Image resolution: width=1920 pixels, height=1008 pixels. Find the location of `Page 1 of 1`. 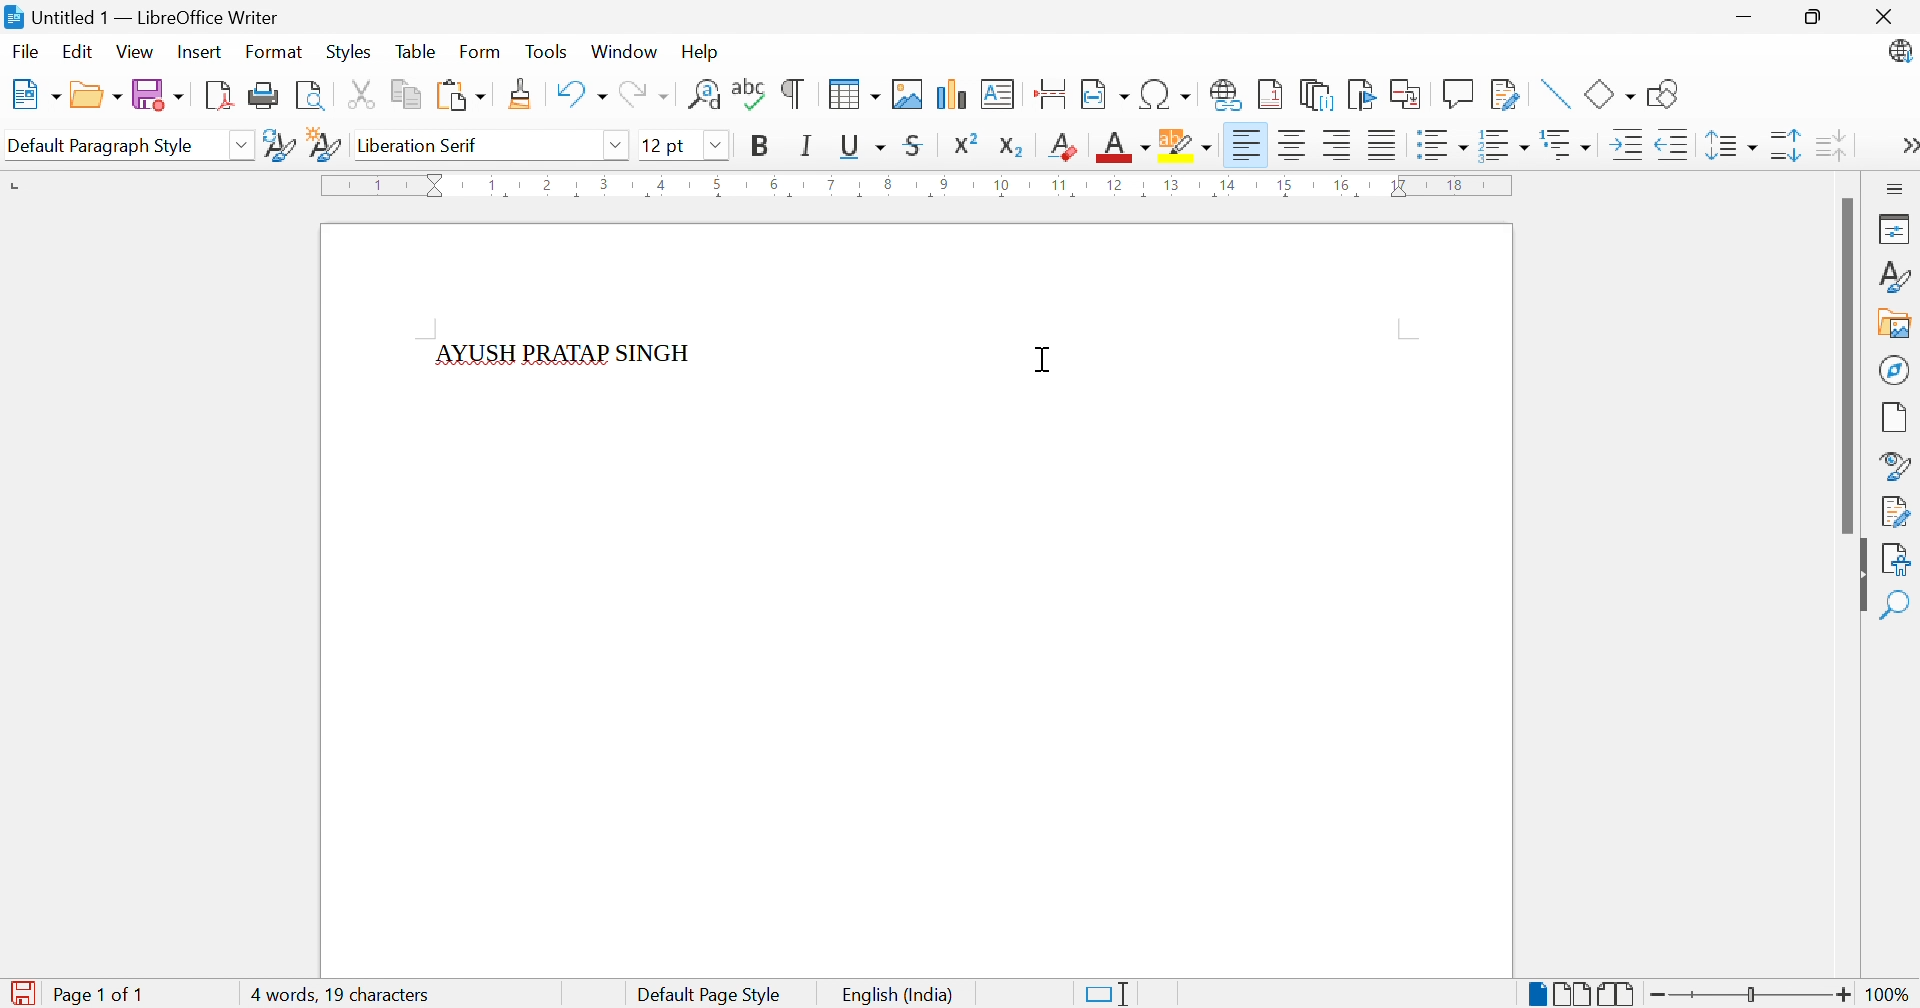

Page 1 of 1 is located at coordinates (104, 994).